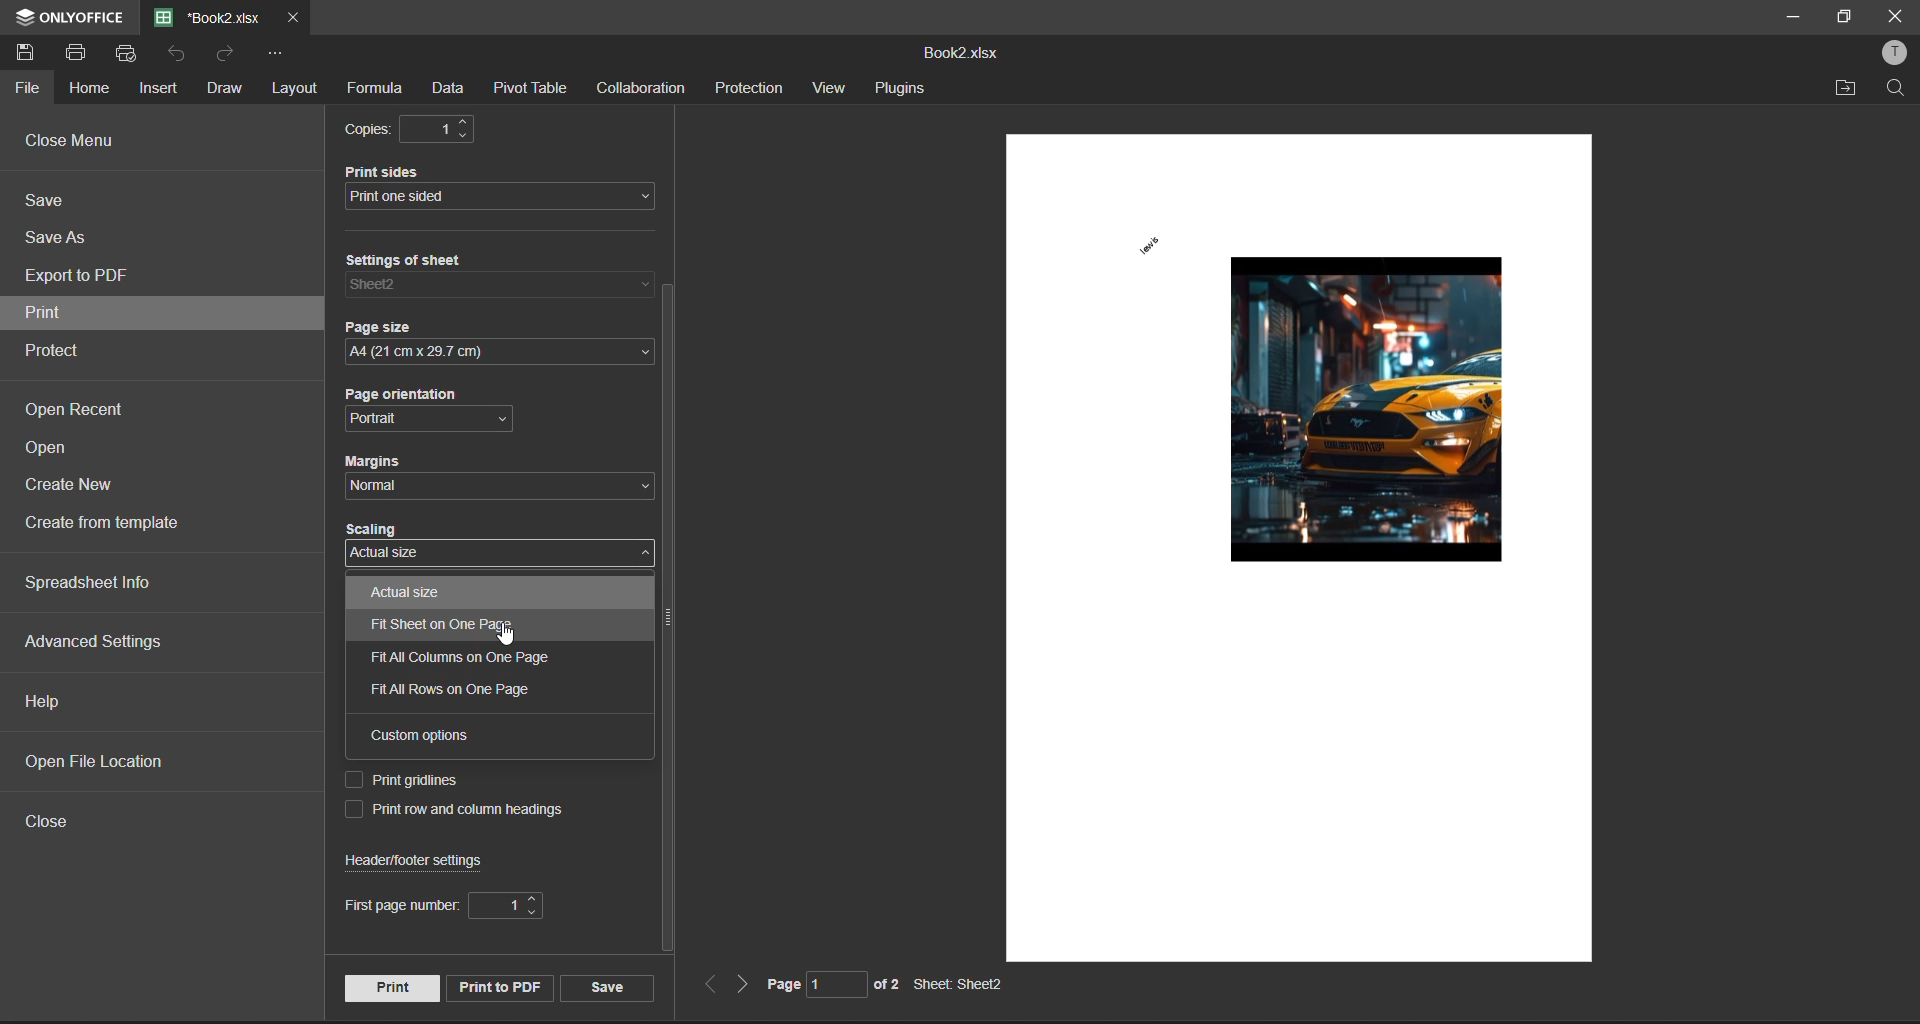 This screenshot has height=1024, width=1920. Describe the element at coordinates (833, 88) in the screenshot. I see `view` at that location.